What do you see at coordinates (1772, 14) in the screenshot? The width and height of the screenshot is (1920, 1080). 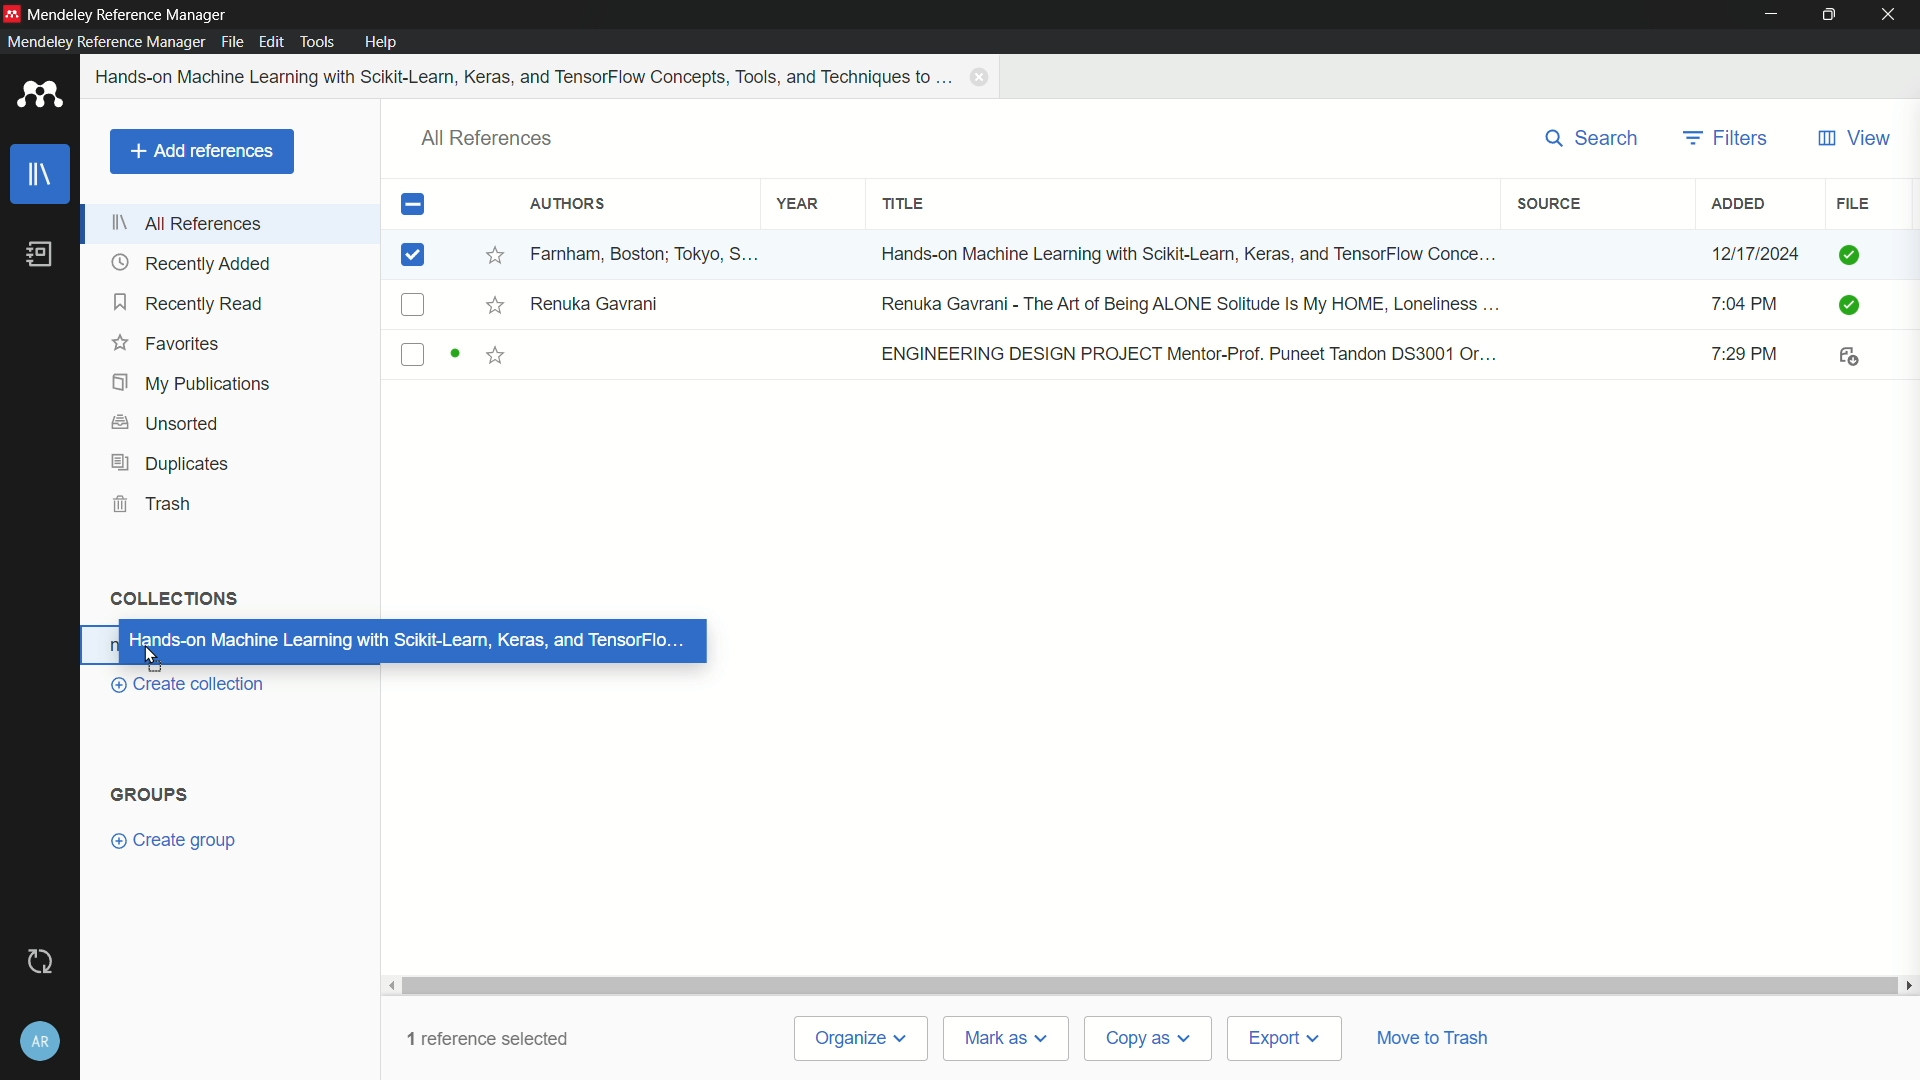 I see `minimize` at bounding box center [1772, 14].